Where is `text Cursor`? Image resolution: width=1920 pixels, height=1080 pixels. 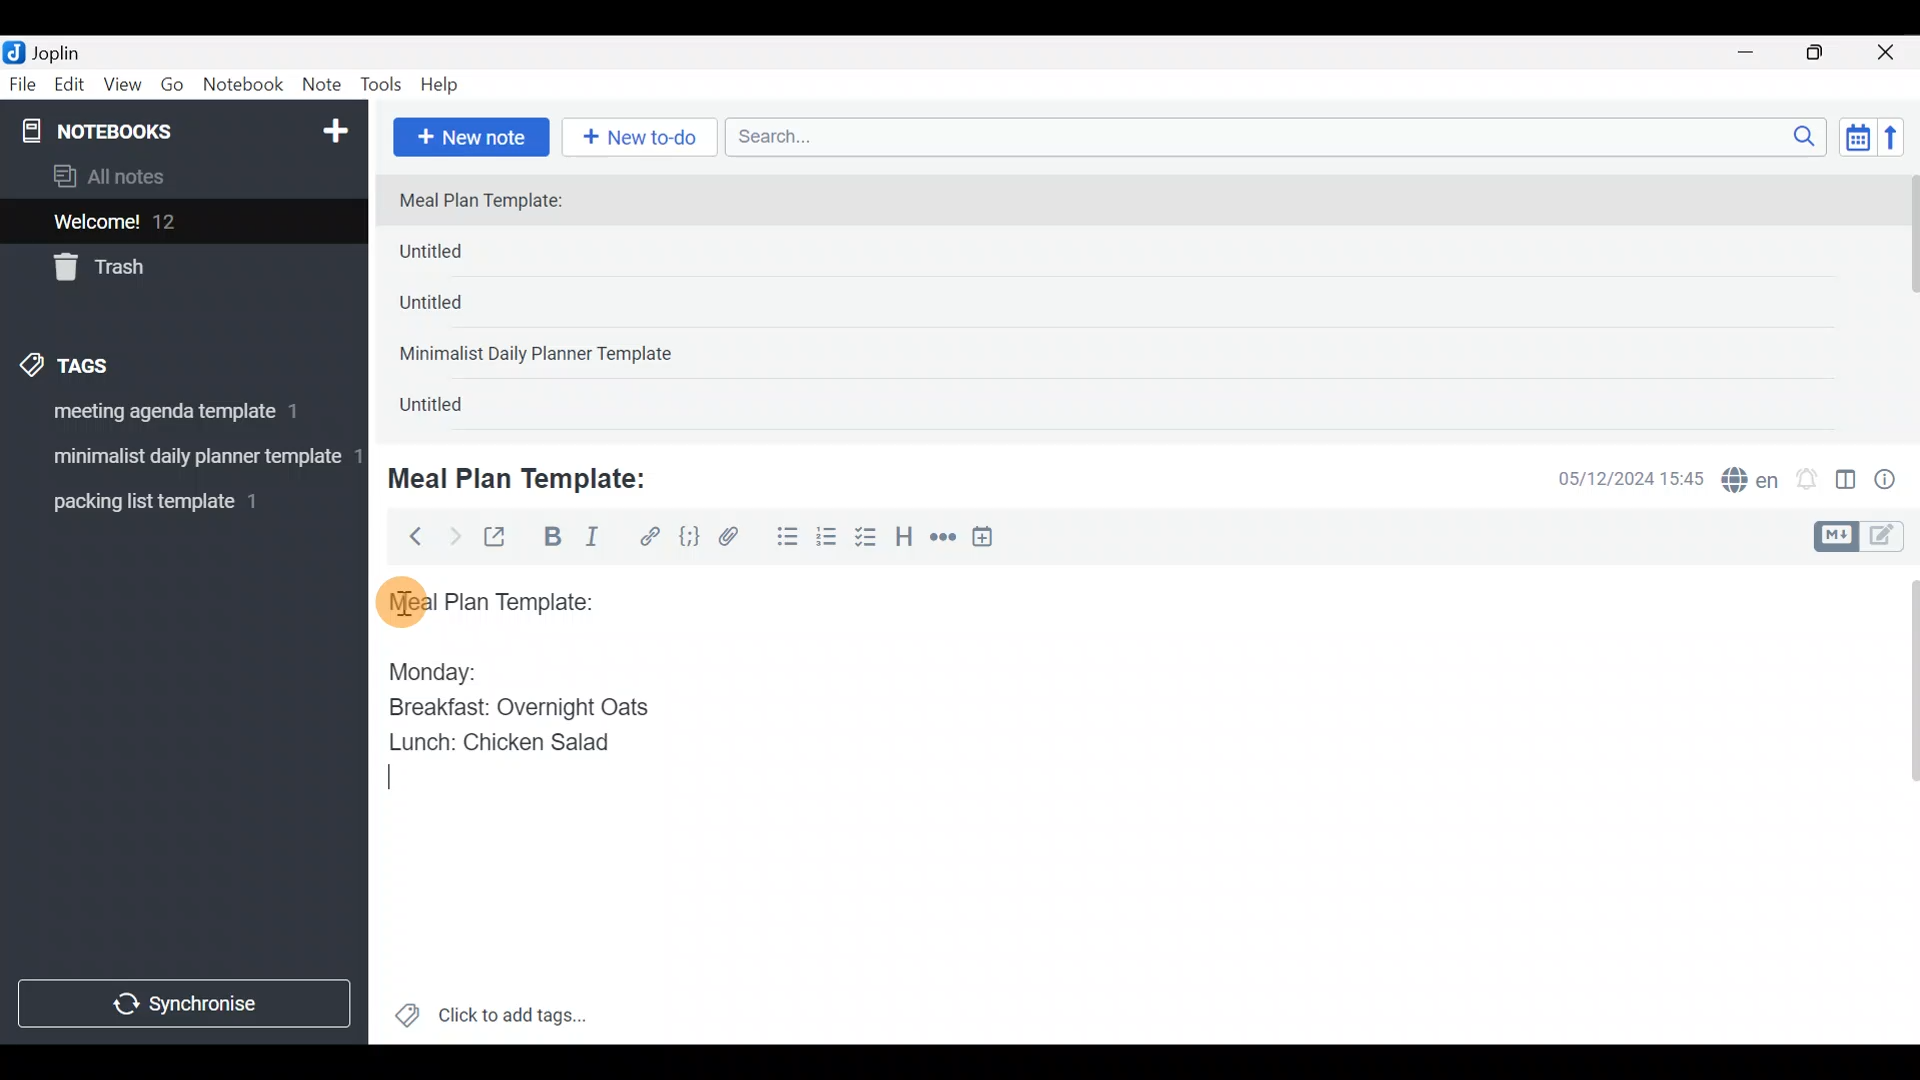 text Cursor is located at coordinates (397, 778).